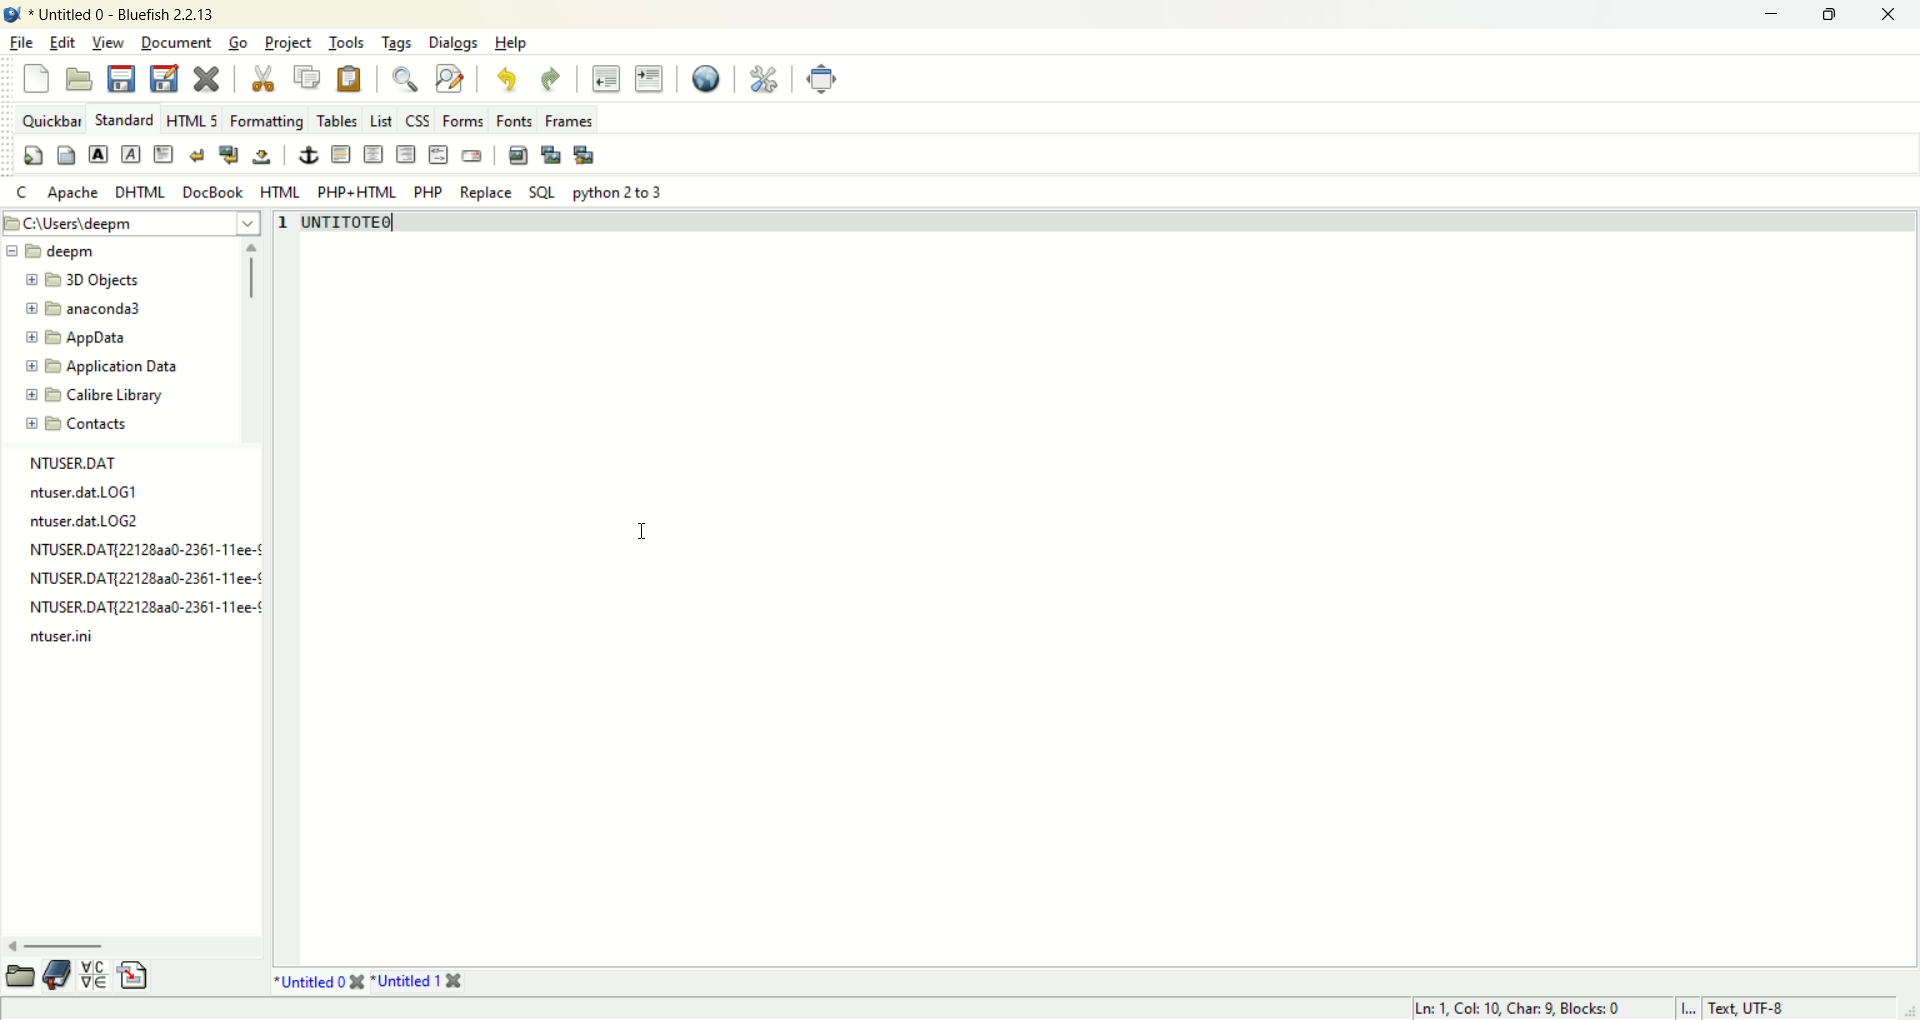 The width and height of the screenshot is (1920, 1020). Describe the element at coordinates (515, 119) in the screenshot. I see `fonts` at that location.